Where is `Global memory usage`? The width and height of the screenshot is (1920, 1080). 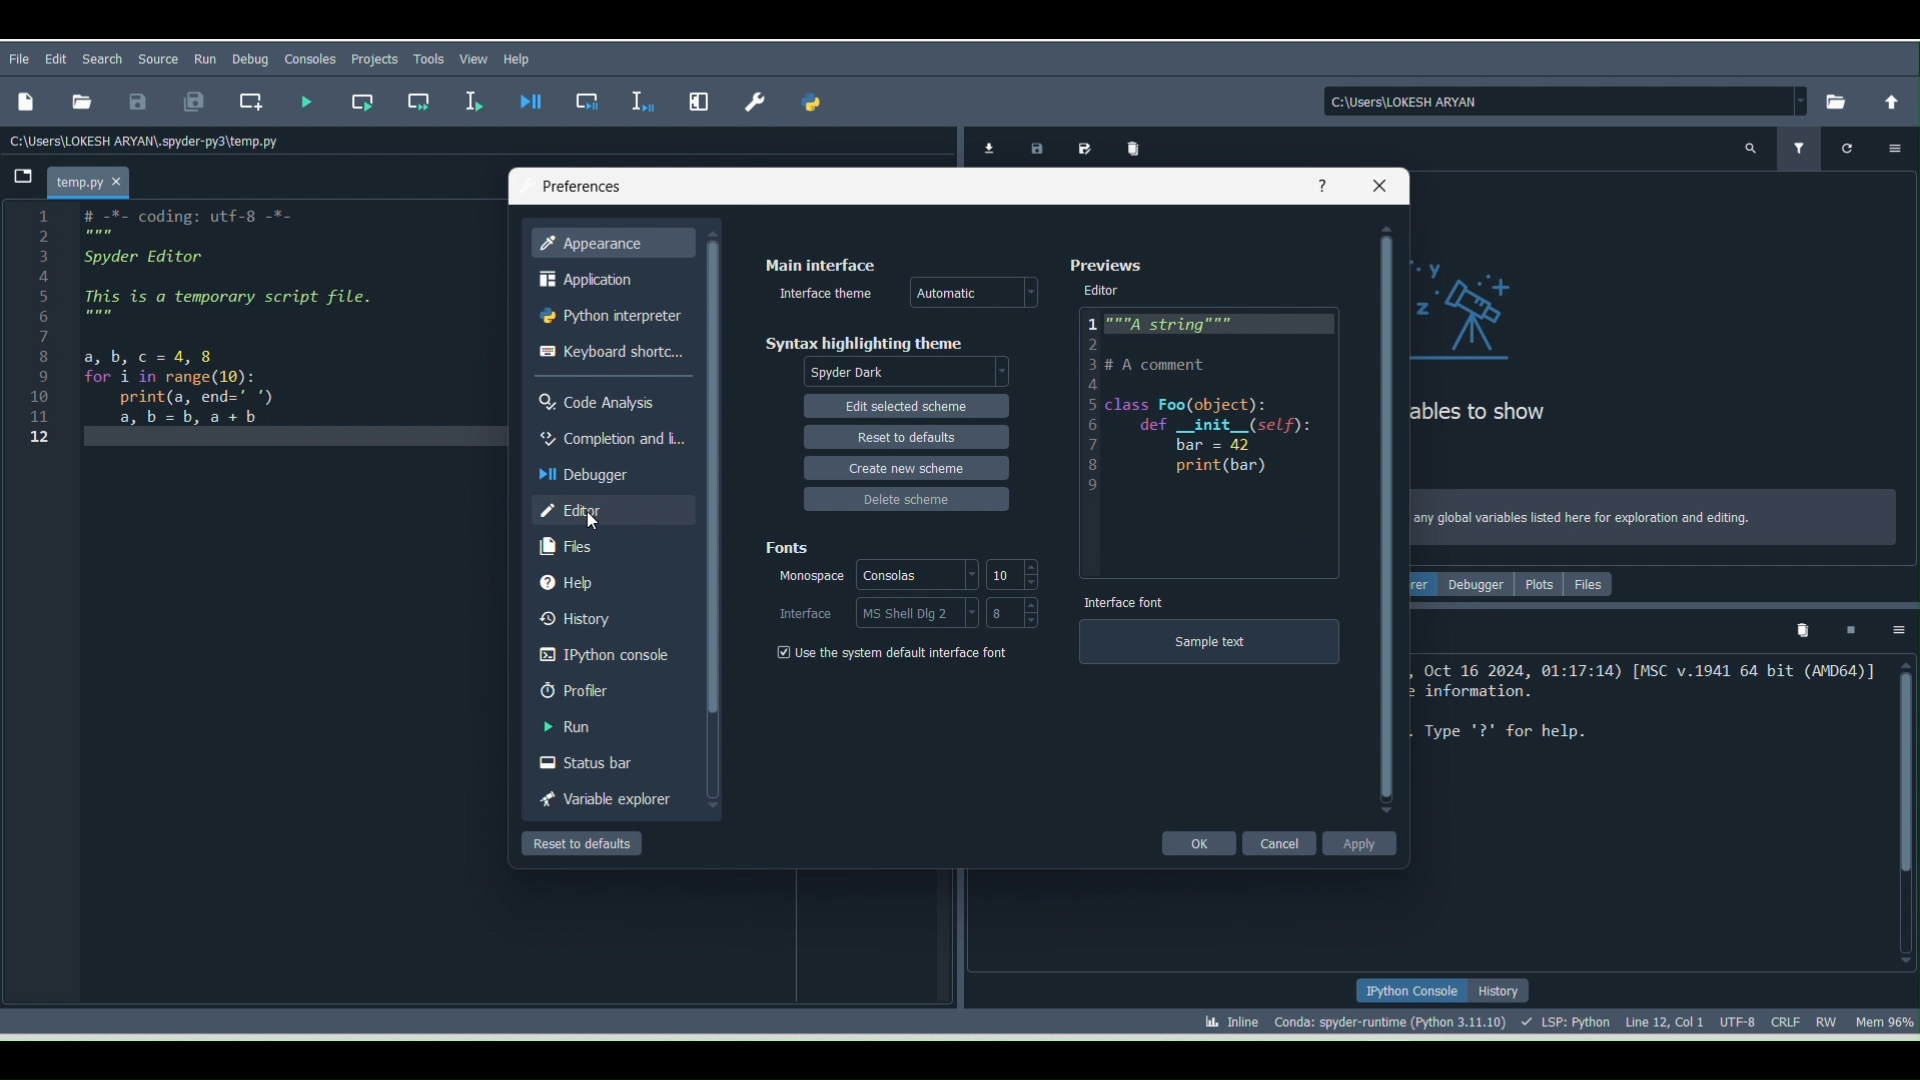
Global memory usage is located at coordinates (1883, 1018).